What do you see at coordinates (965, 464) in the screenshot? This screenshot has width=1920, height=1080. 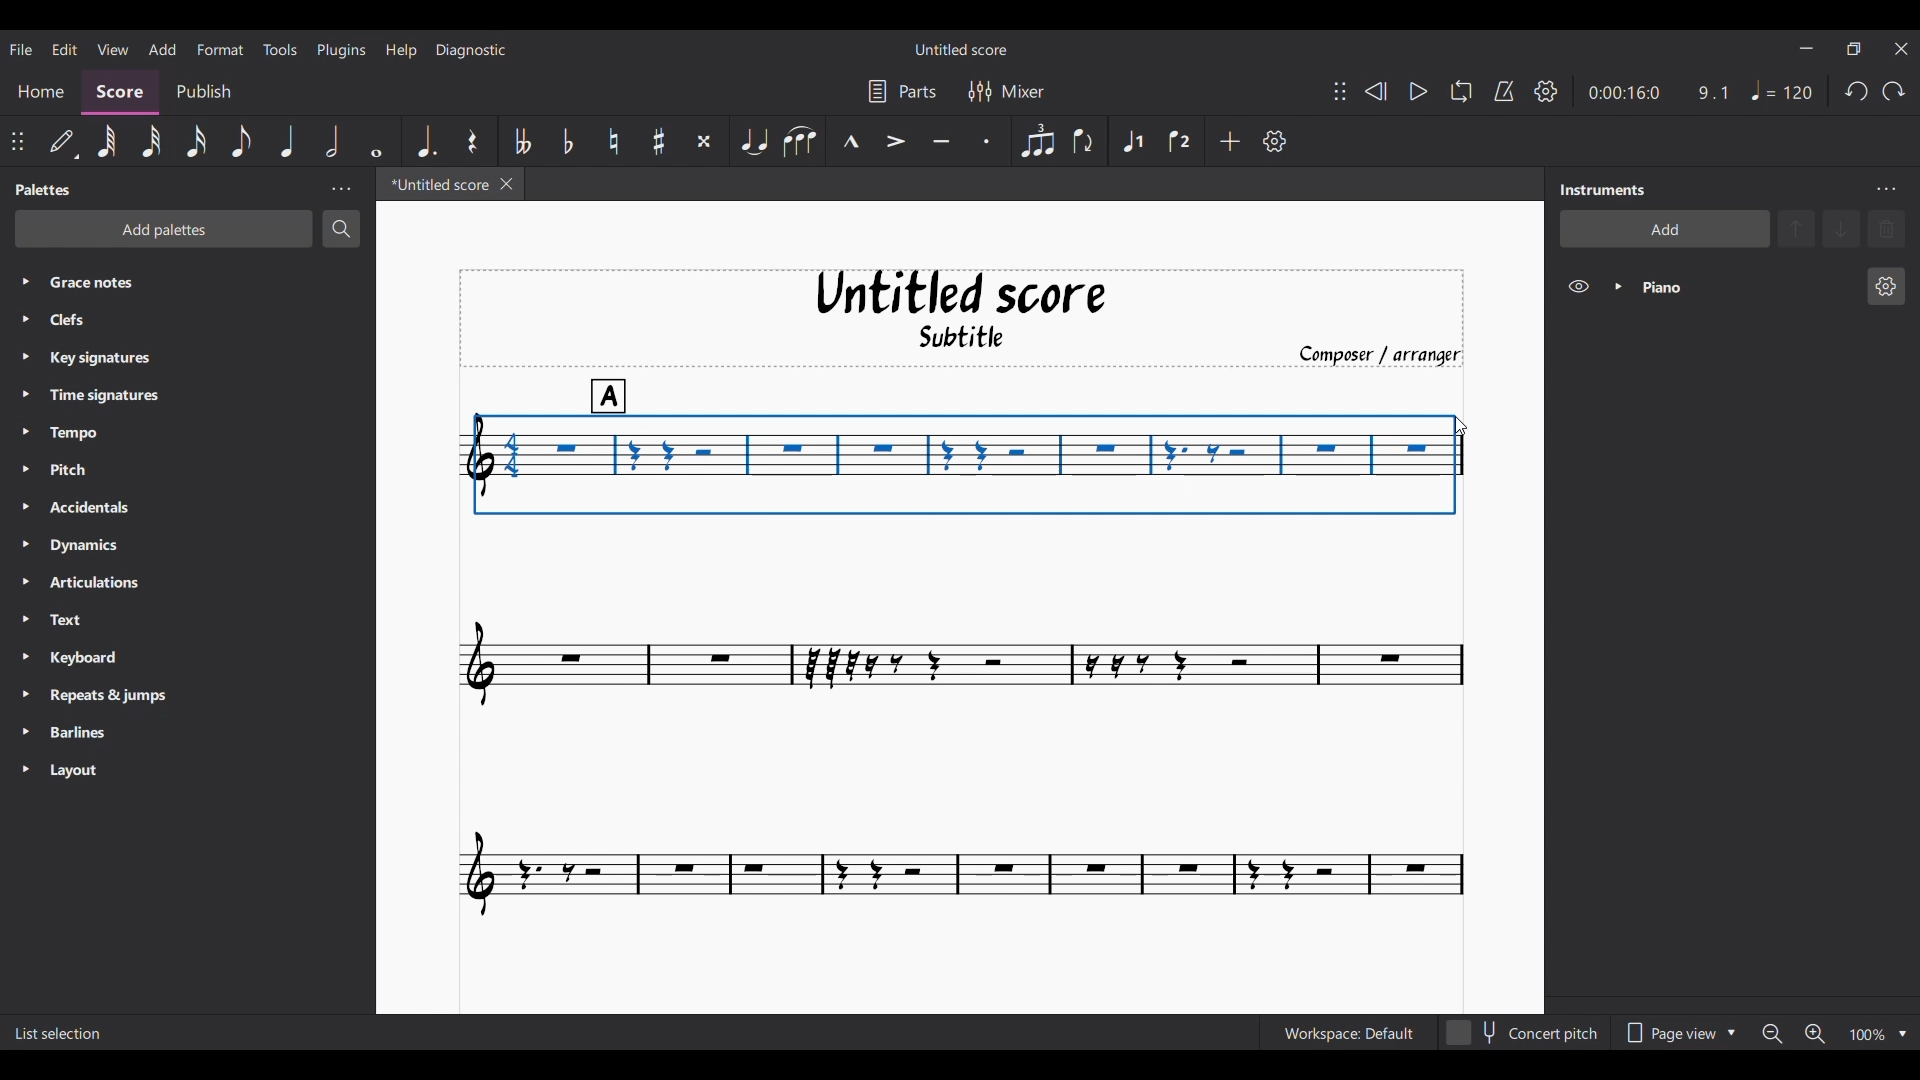 I see `Cursor selecting notes` at bounding box center [965, 464].